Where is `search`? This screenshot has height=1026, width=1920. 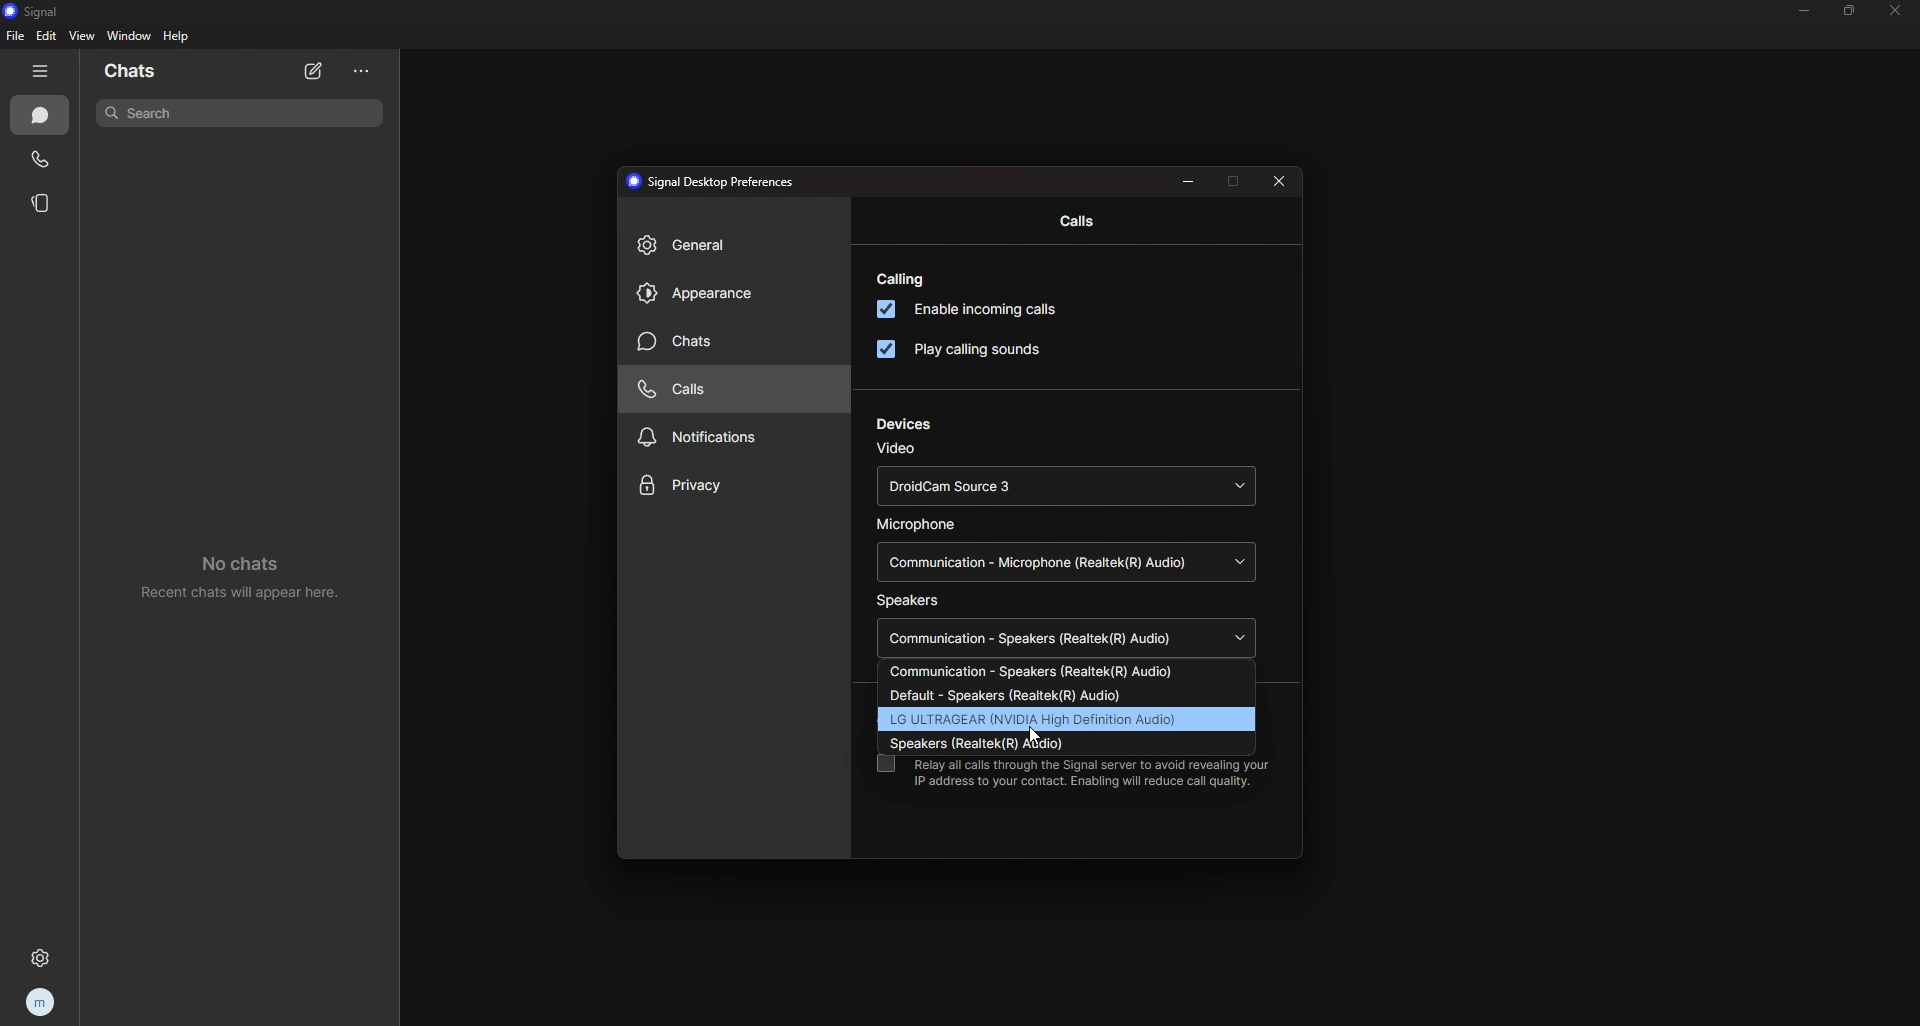
search is located at coordinates (243, 112).